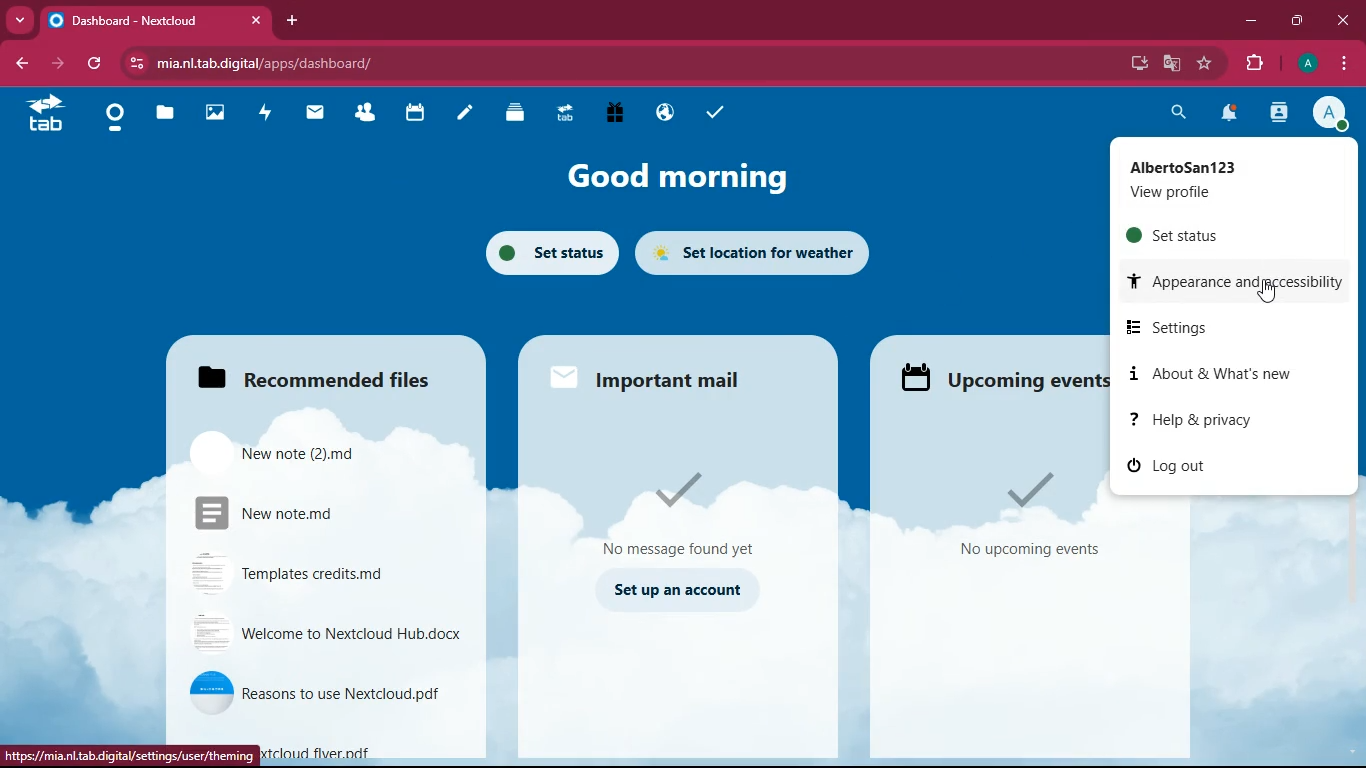  I want to click on desktop, so click(1135, 65).